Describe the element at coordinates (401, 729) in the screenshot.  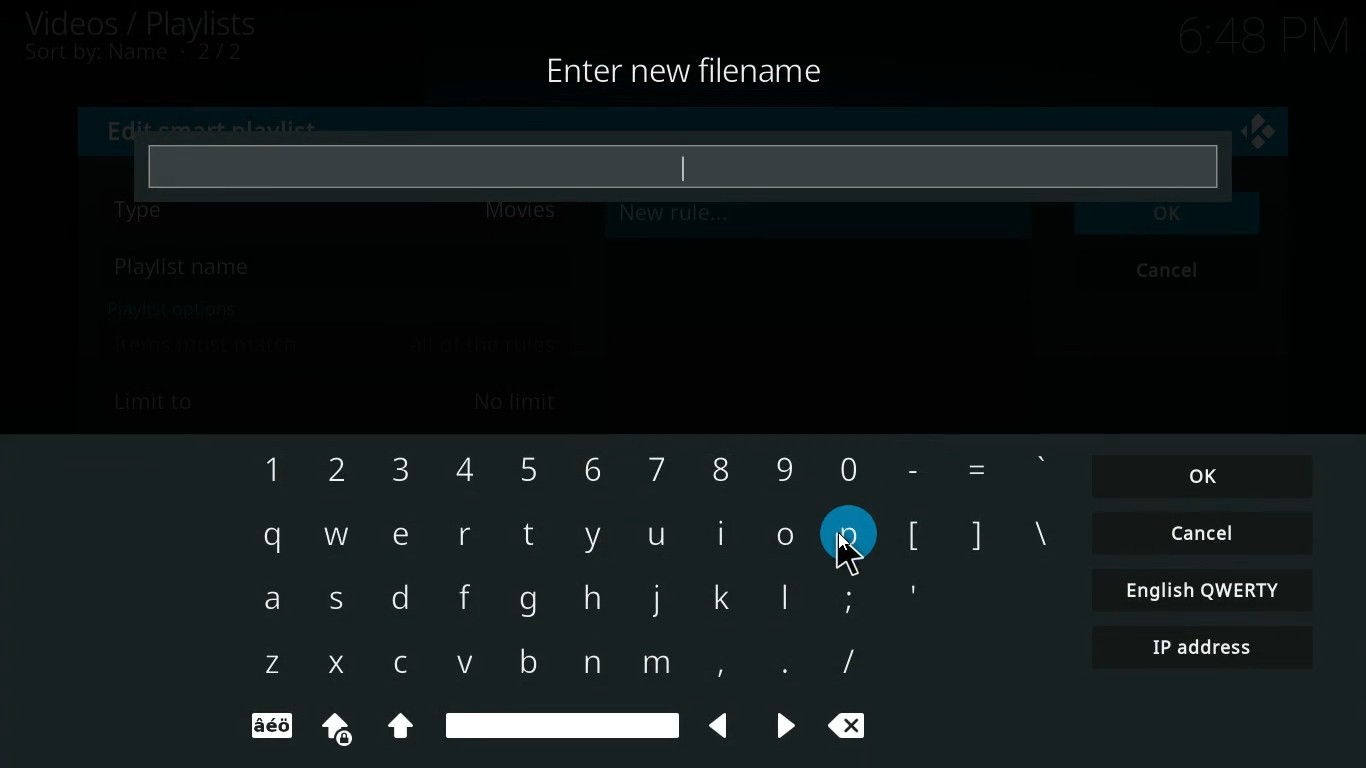
I see `capitalize` at that location.